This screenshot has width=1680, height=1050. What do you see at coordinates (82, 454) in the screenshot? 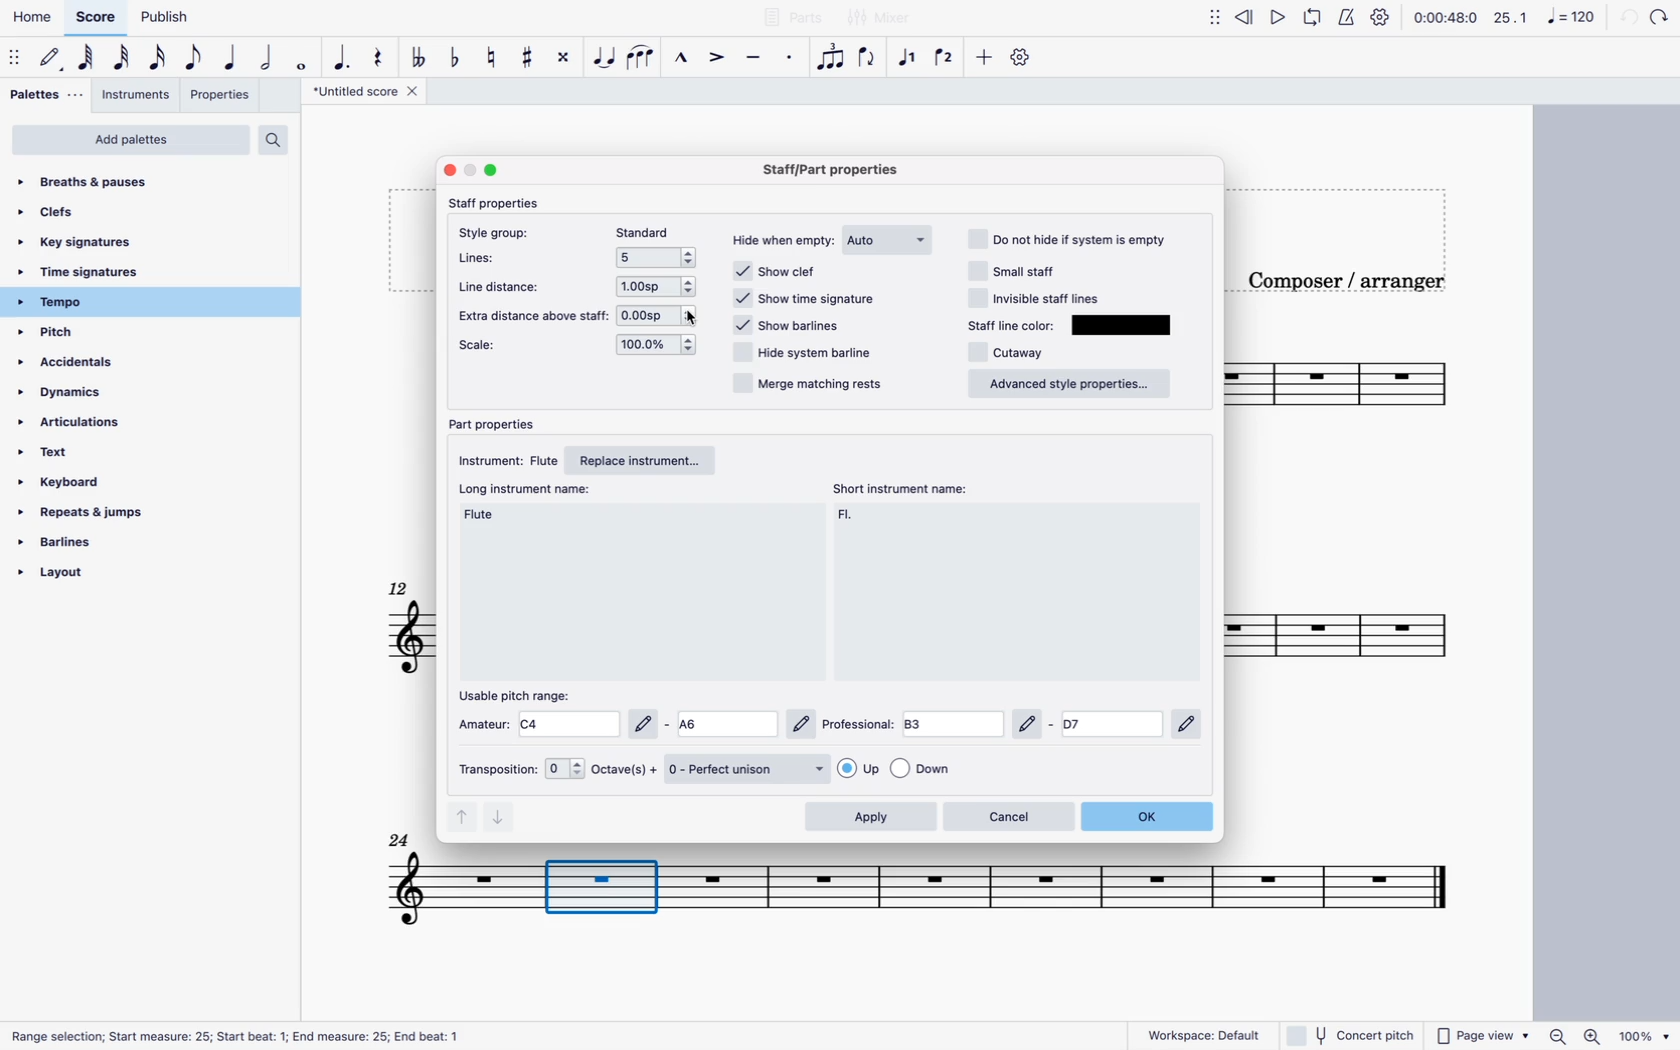
I see `text` at bounding box center [82, 454].